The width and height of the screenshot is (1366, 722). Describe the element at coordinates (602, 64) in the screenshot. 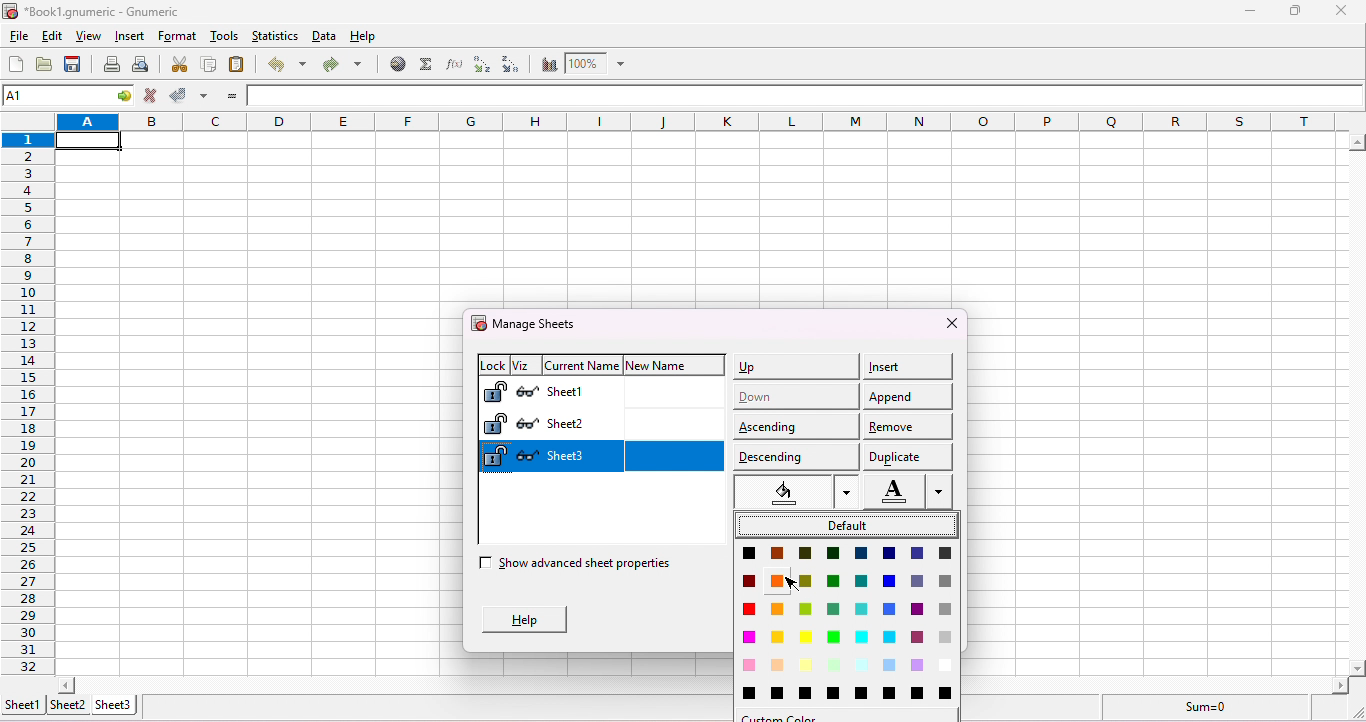

I see `zoom` at that location.